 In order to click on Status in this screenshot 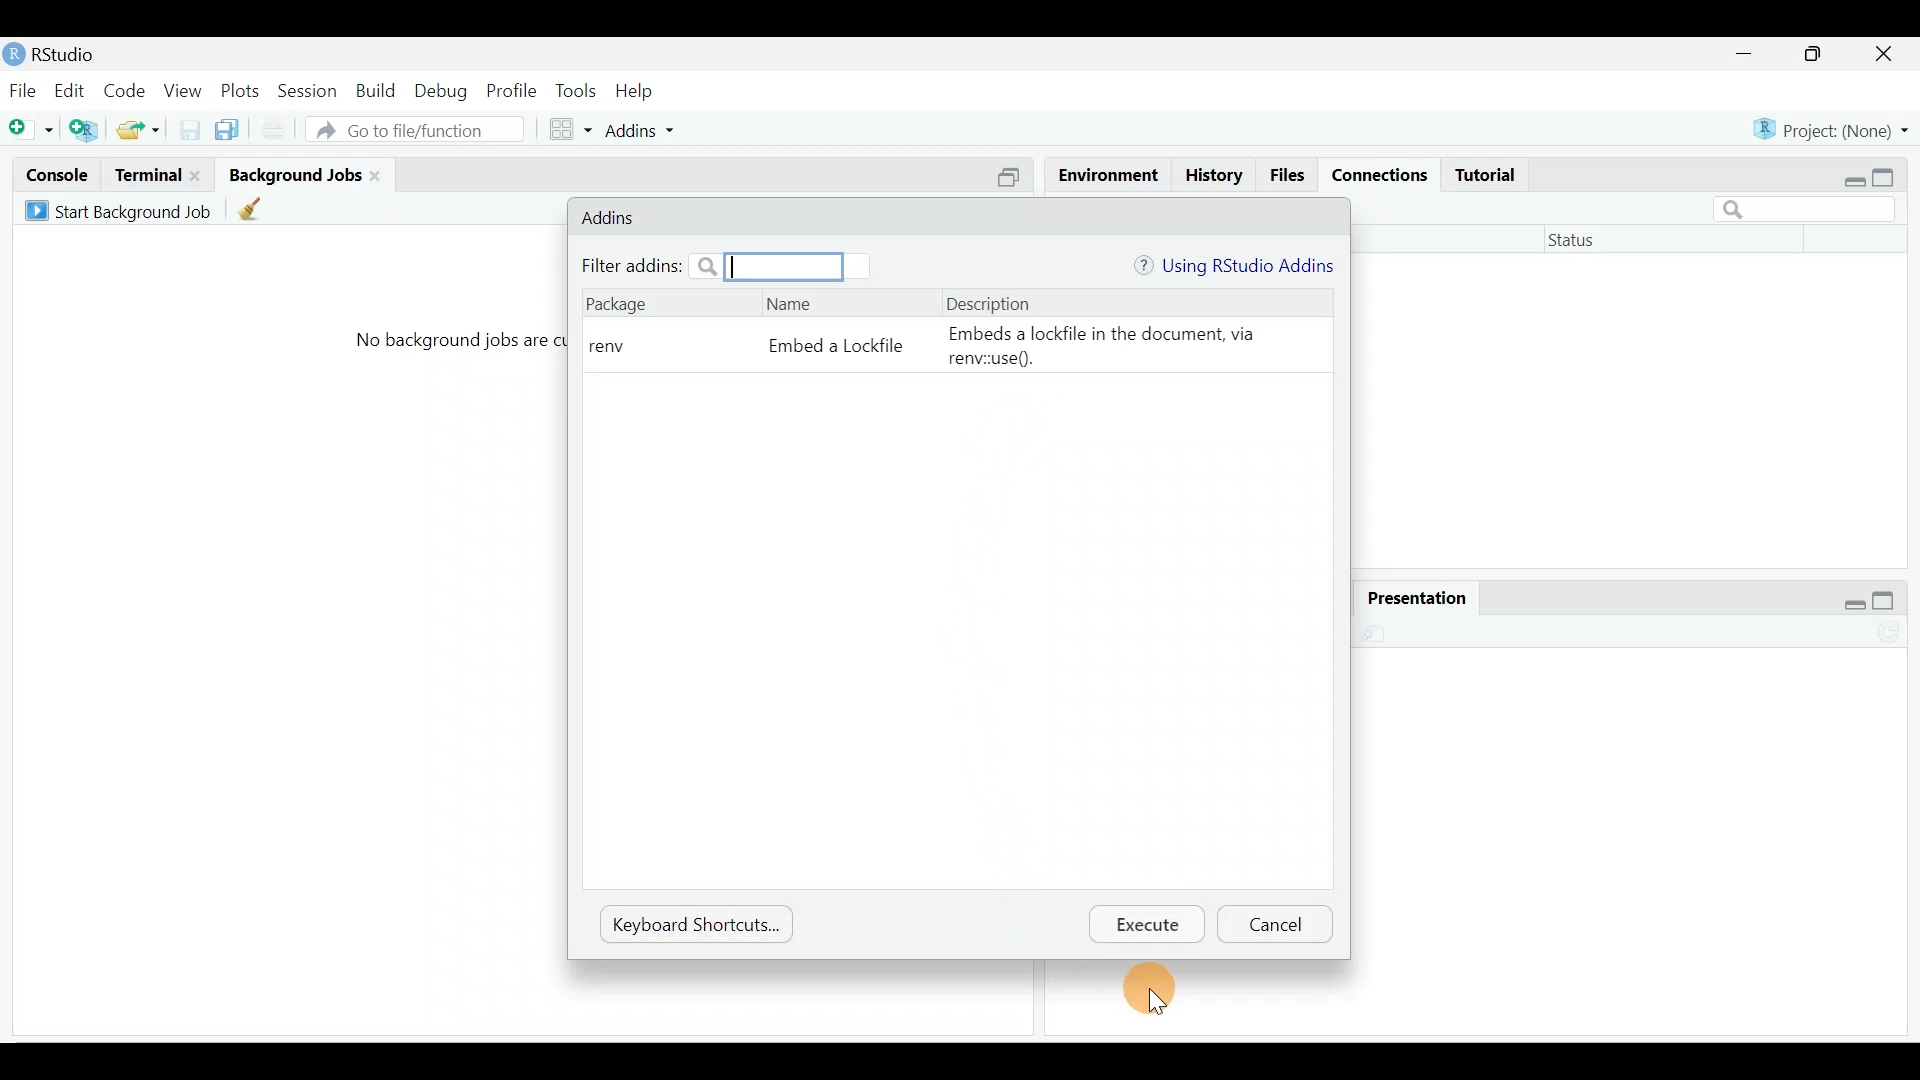, I will do `click(1586, 242)`.